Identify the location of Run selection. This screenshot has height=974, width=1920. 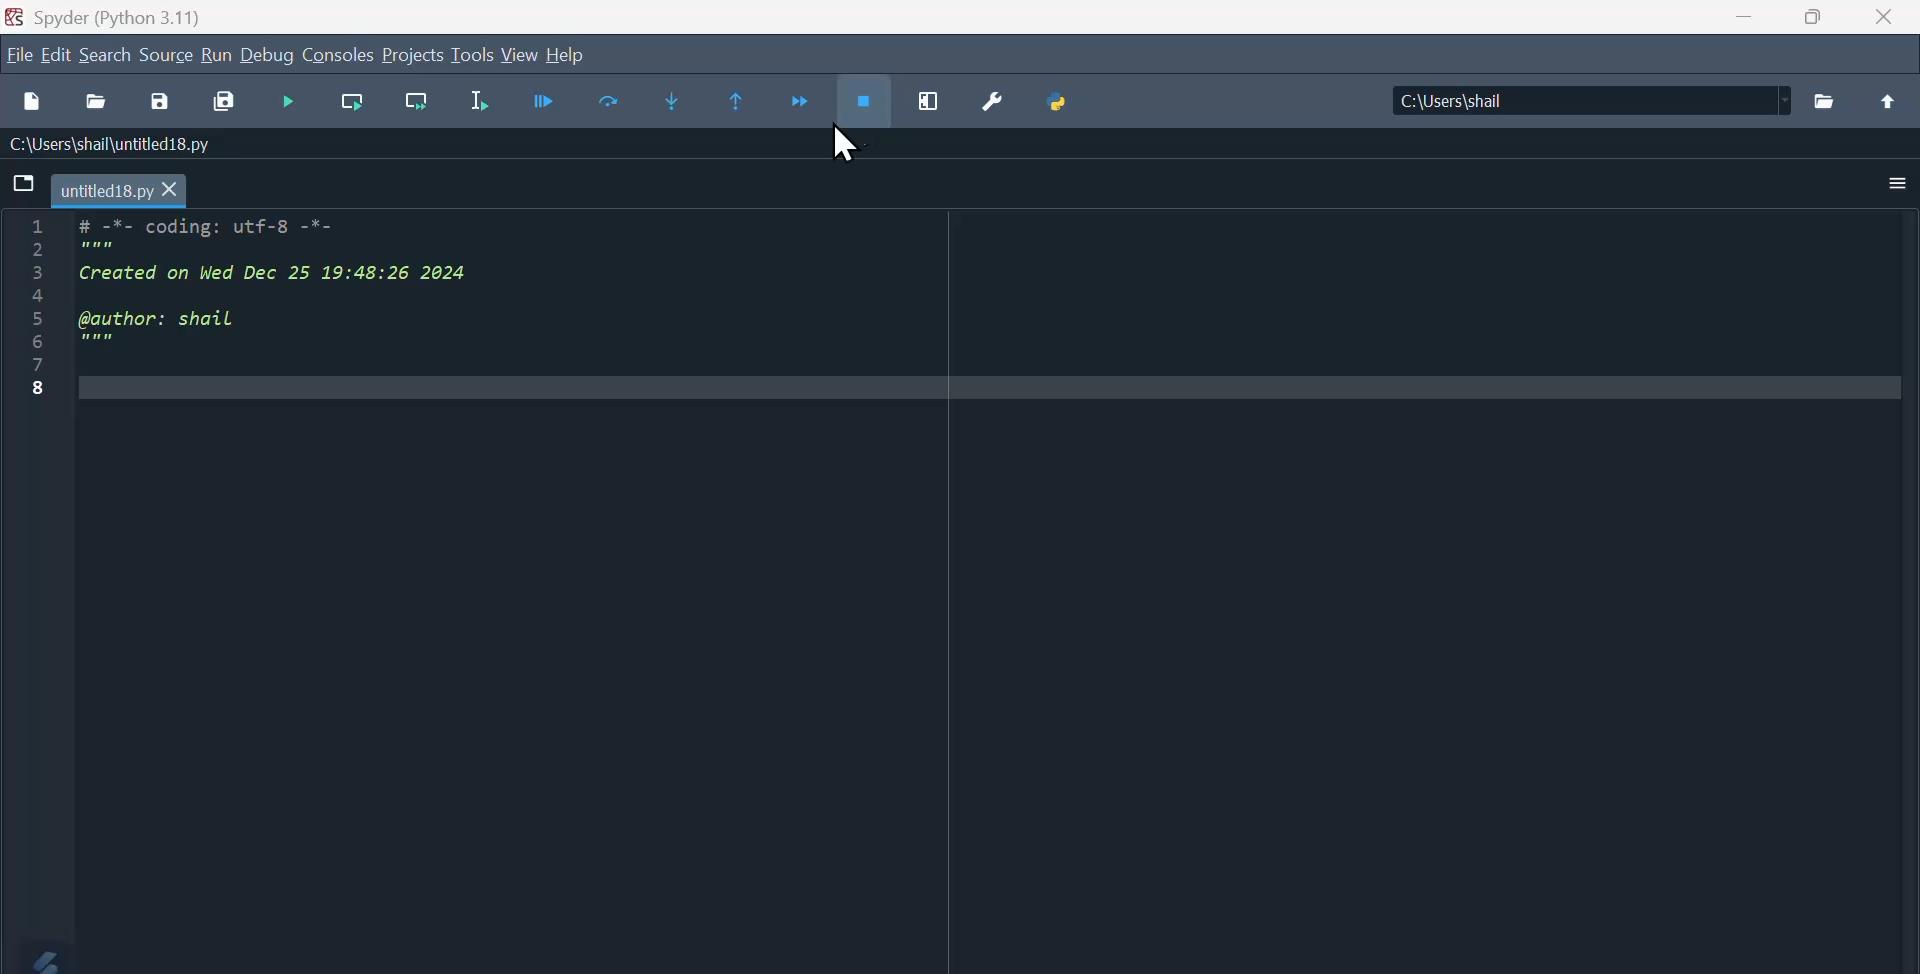
(476, 103).